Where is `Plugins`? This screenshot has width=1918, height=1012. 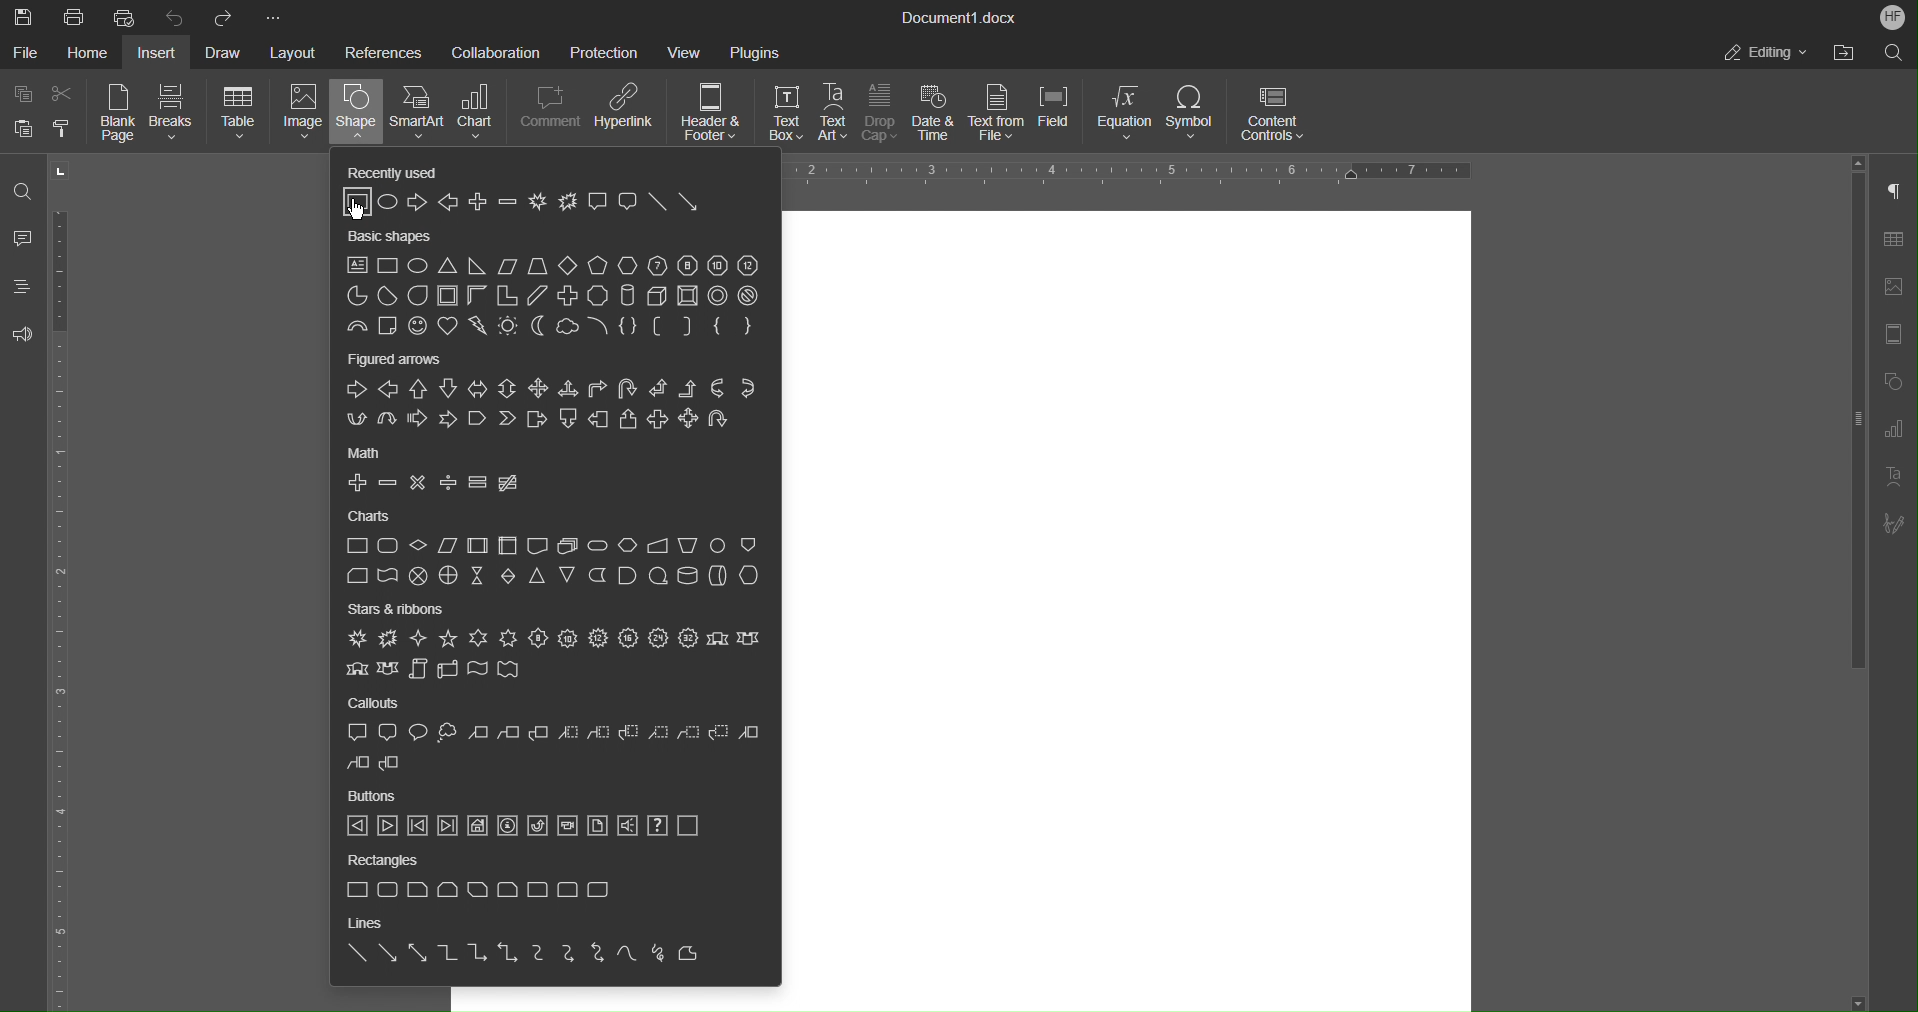 Plugins is located at coordinates (755, 51).